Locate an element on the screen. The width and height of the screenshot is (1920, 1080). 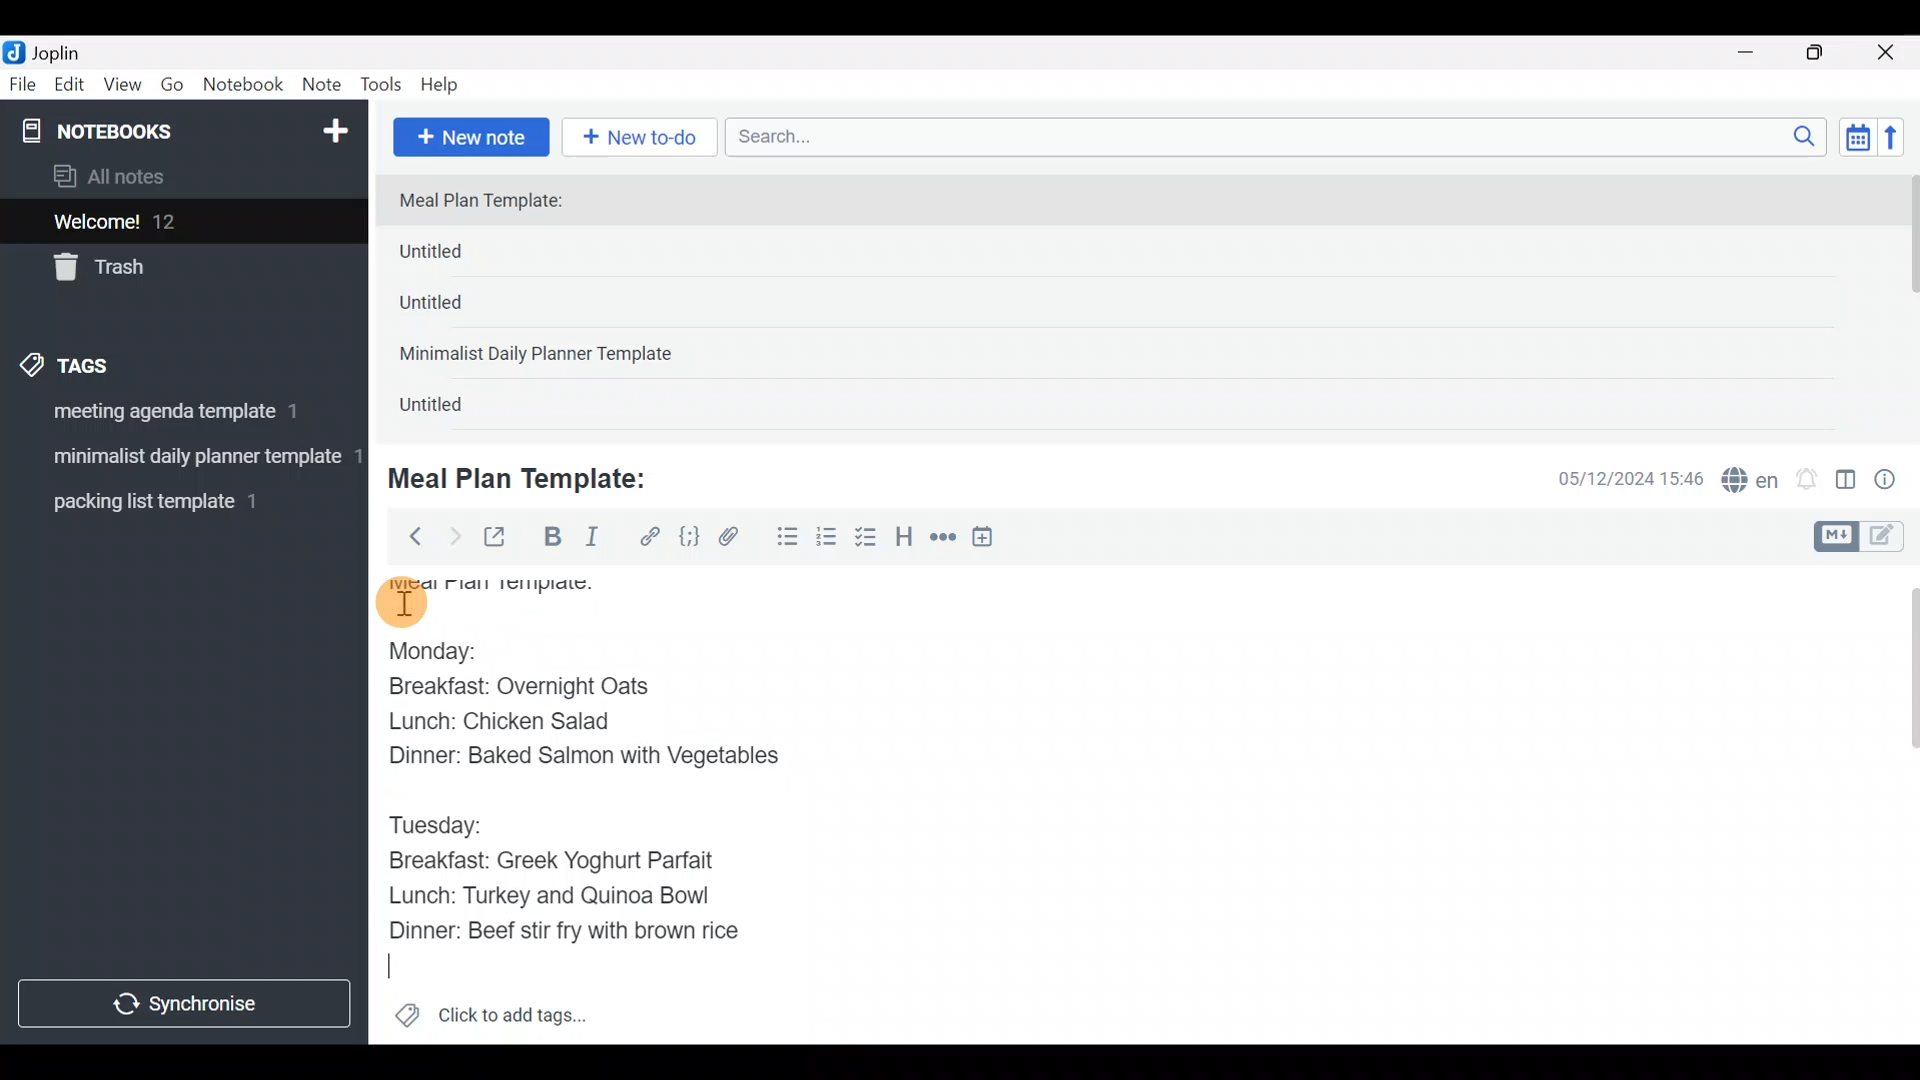
Code is located at coordinates (687, 536).